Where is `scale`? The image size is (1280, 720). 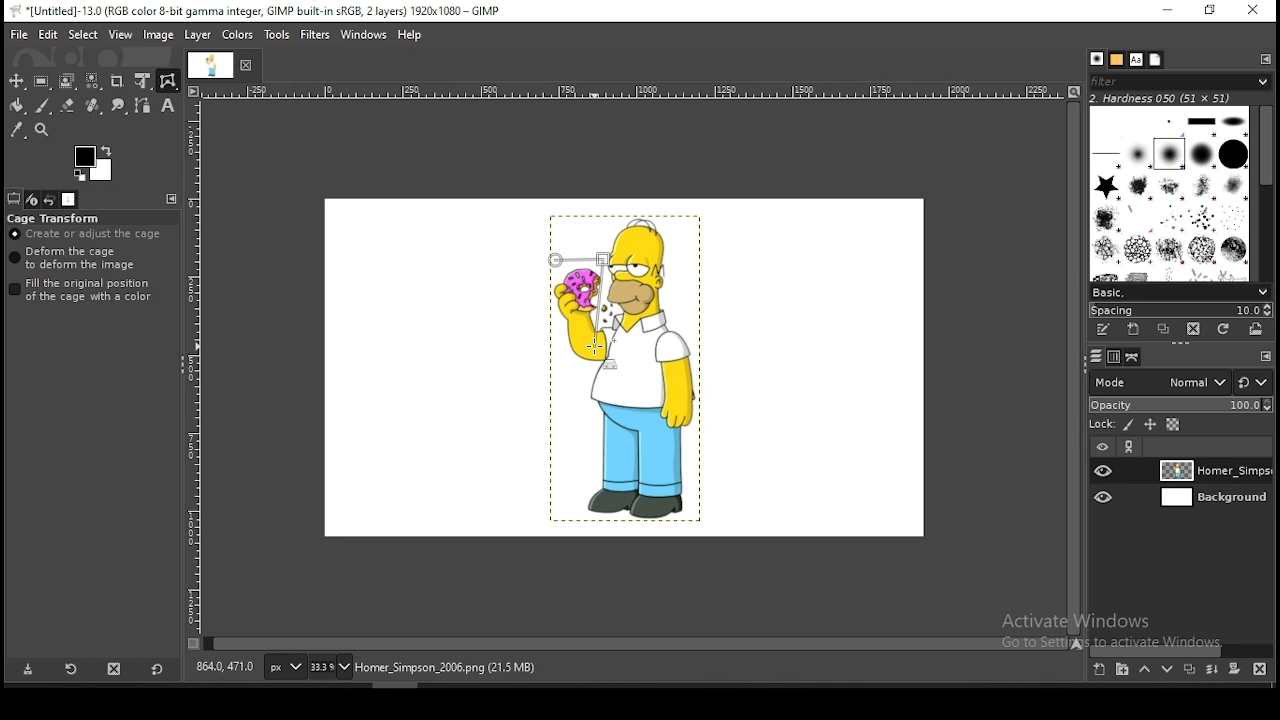 scale is located at coordinates (634, 92).